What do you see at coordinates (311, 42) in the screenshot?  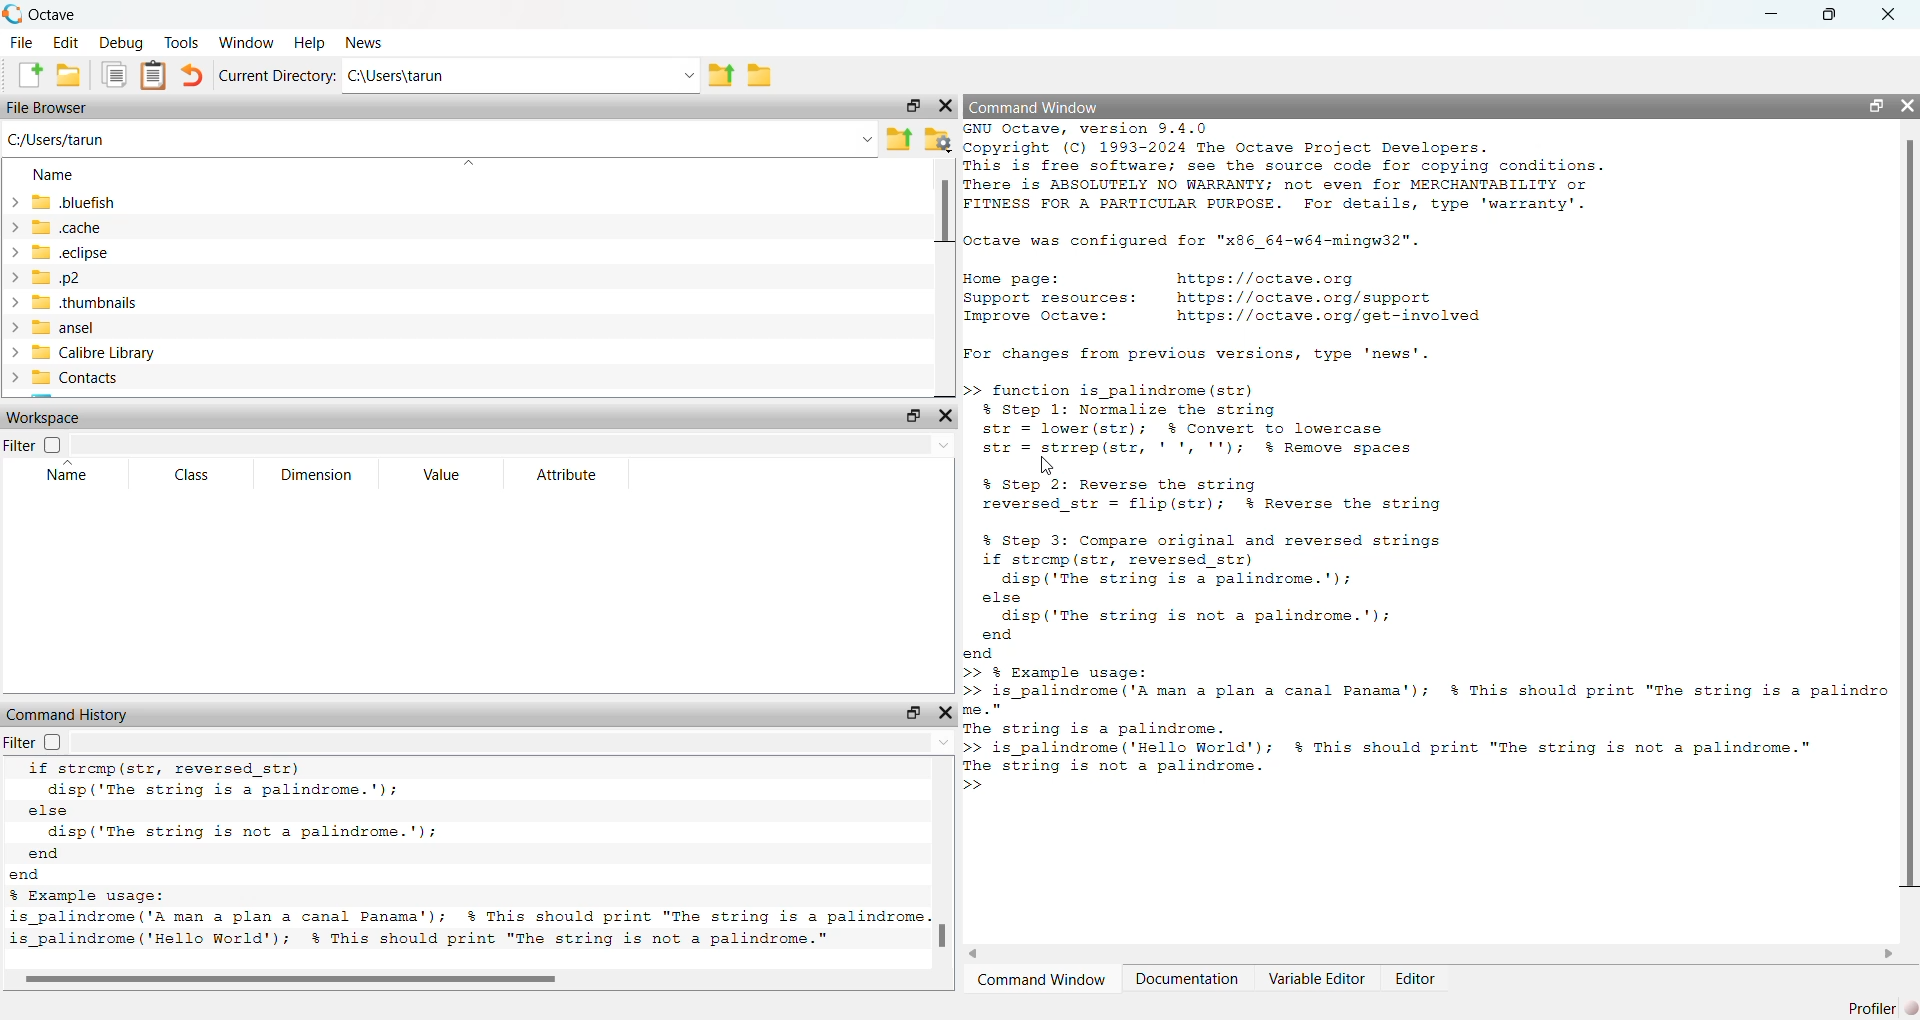 I see `help` at bounding box center [311, 42].